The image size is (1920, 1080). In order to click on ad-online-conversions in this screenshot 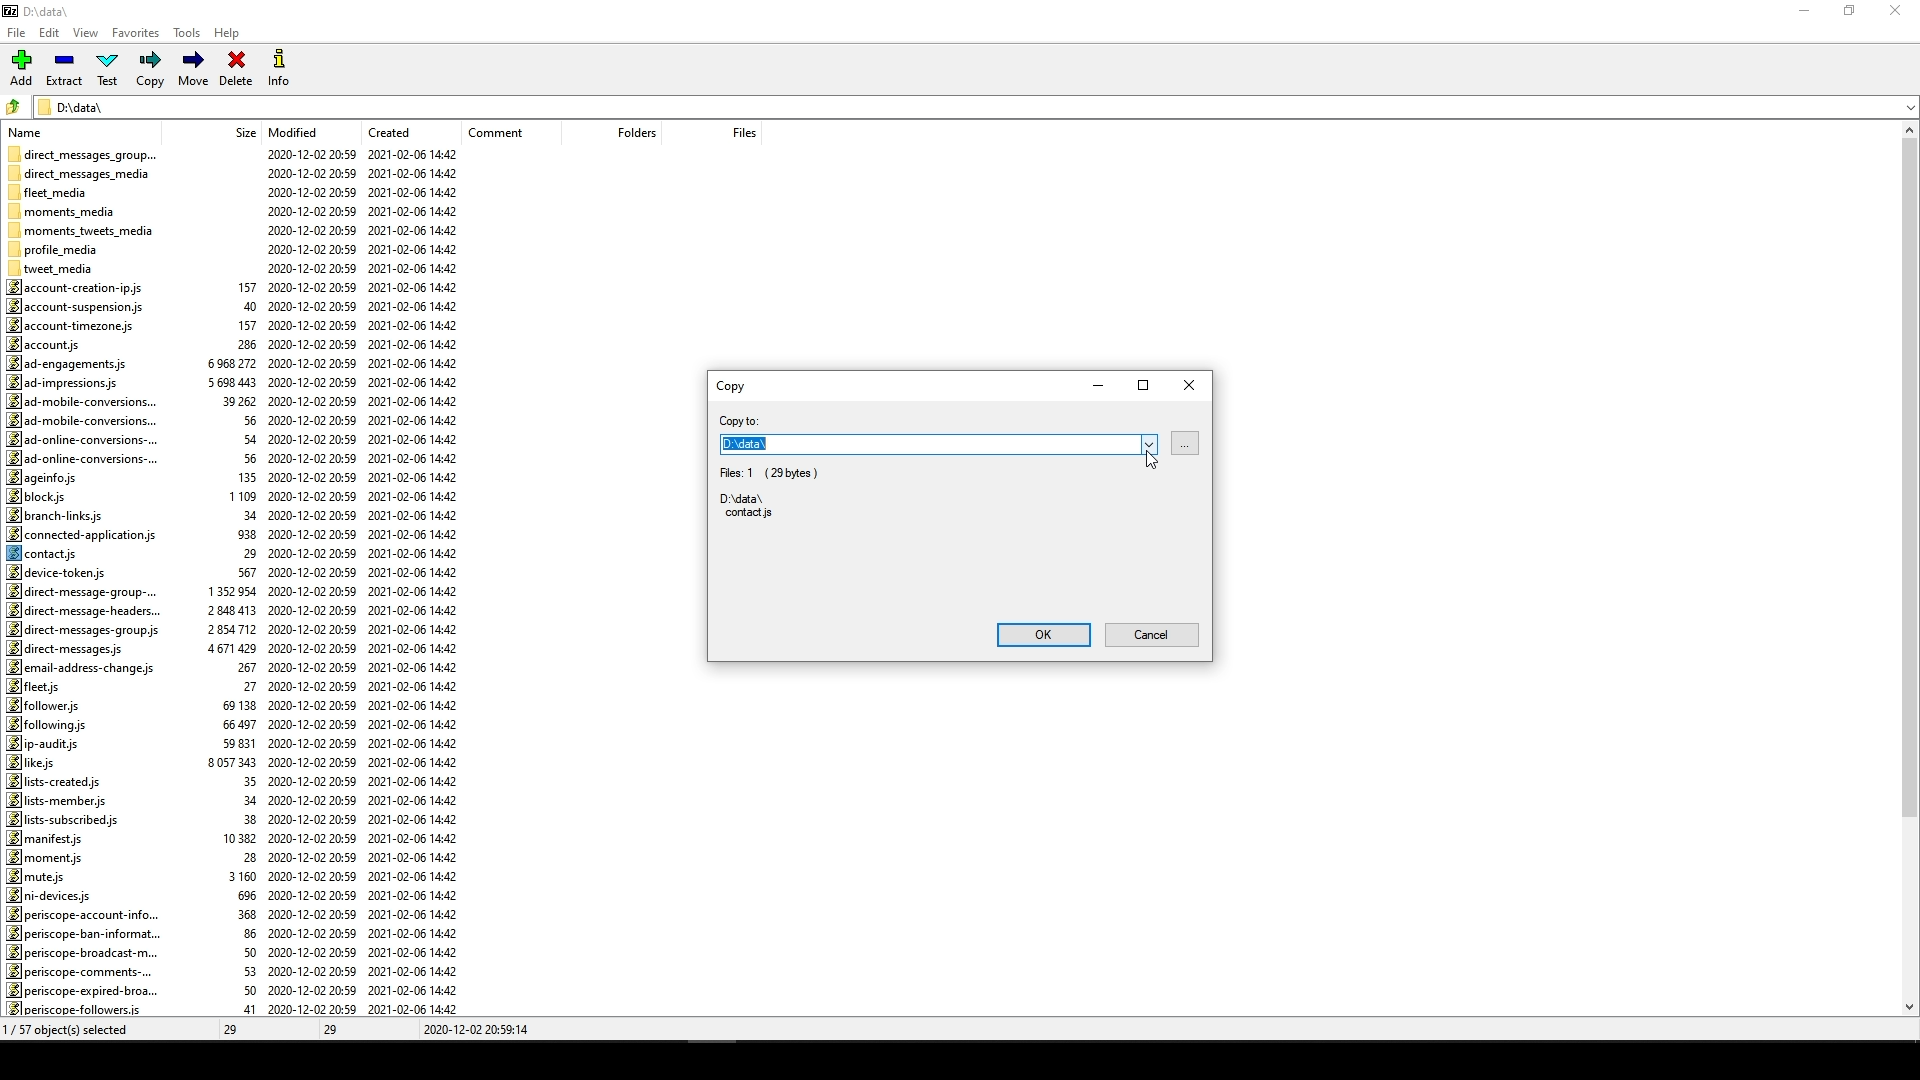, I will do `click(83, 439)`.